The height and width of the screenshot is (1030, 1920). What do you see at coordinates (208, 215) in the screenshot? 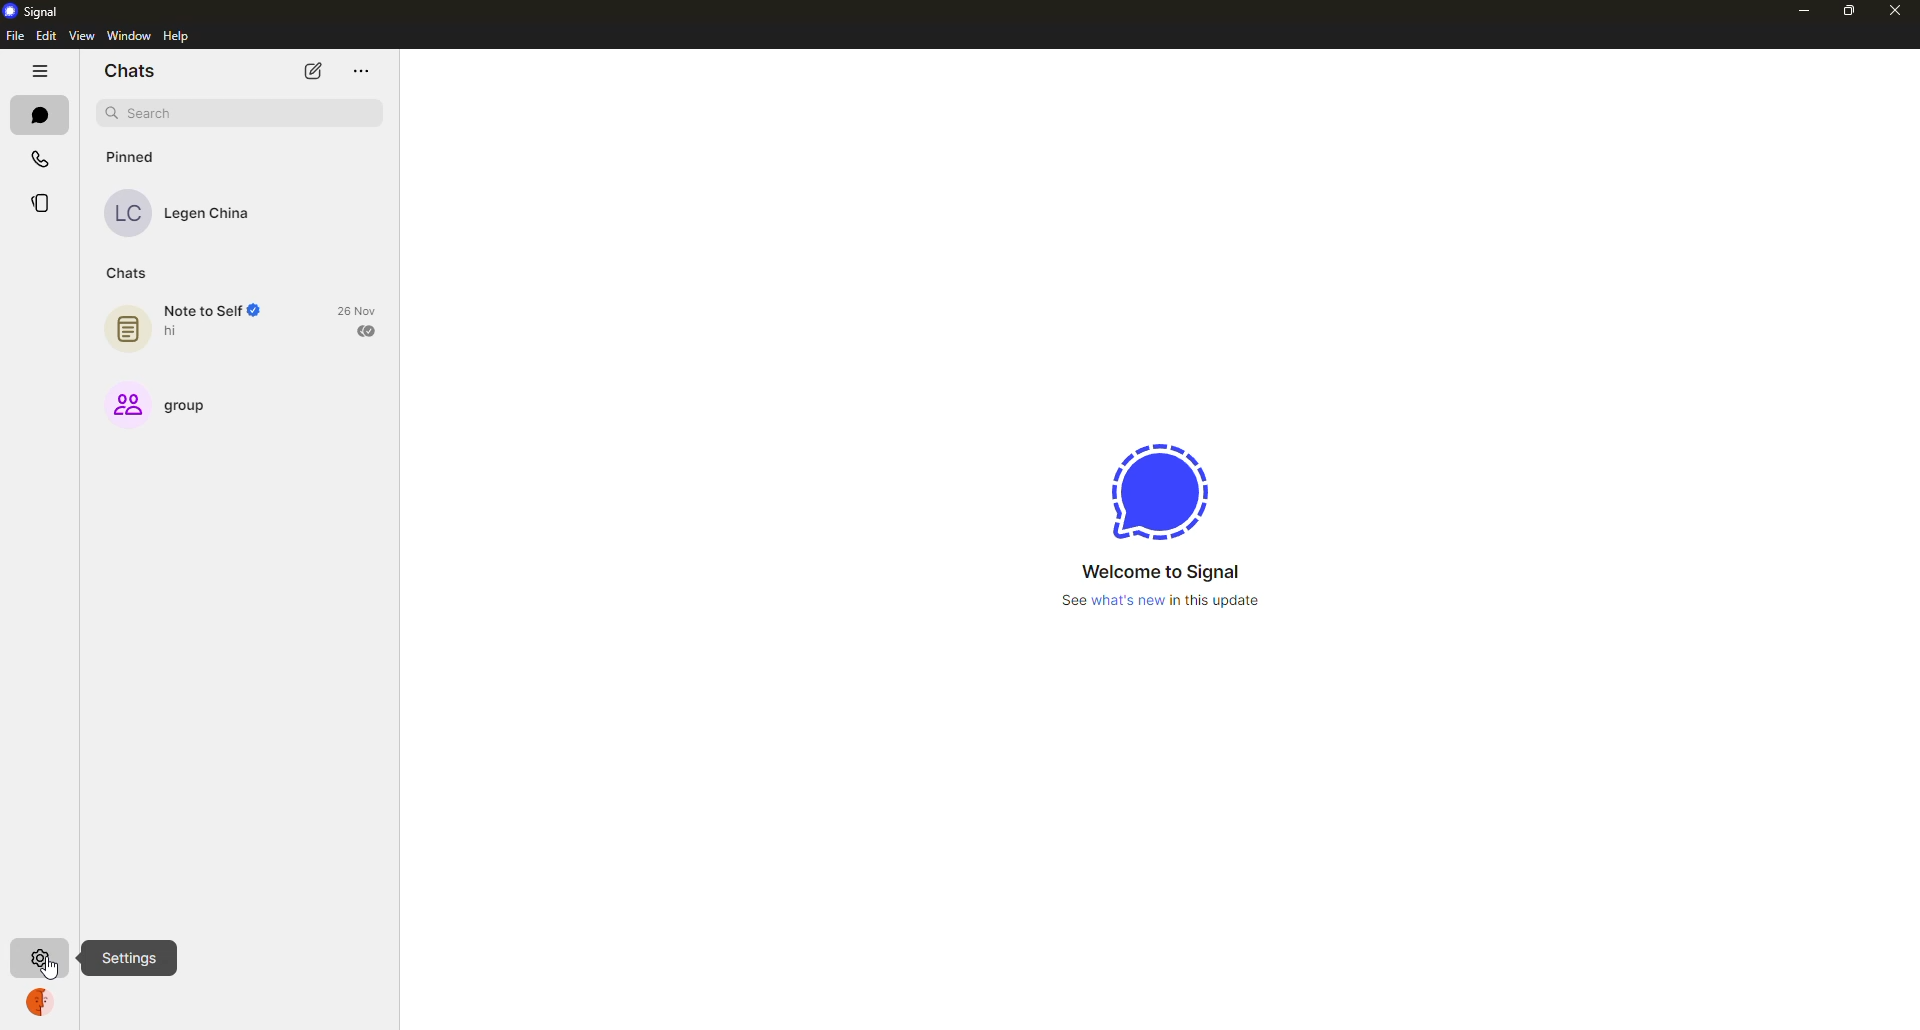
I see `Legen China` at bounding box center [208, 215].